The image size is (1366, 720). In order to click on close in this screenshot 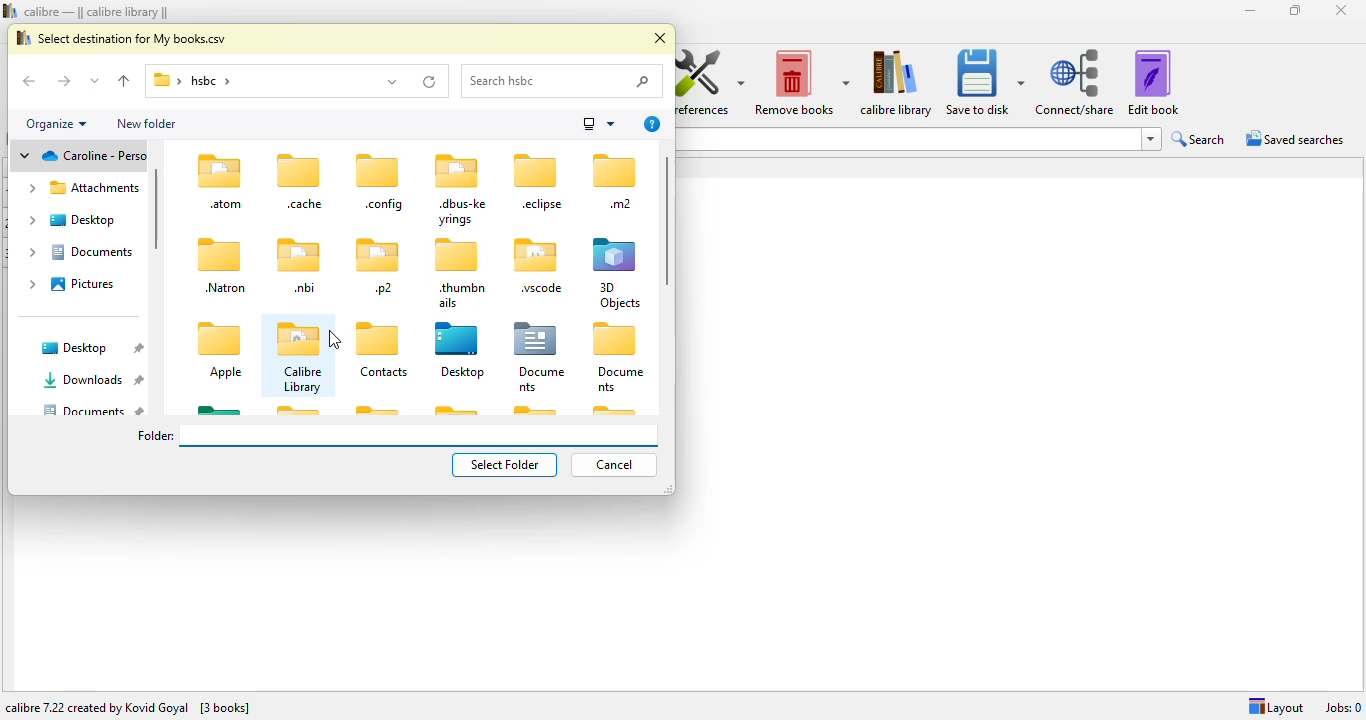, I will do `click(660, 39)`.